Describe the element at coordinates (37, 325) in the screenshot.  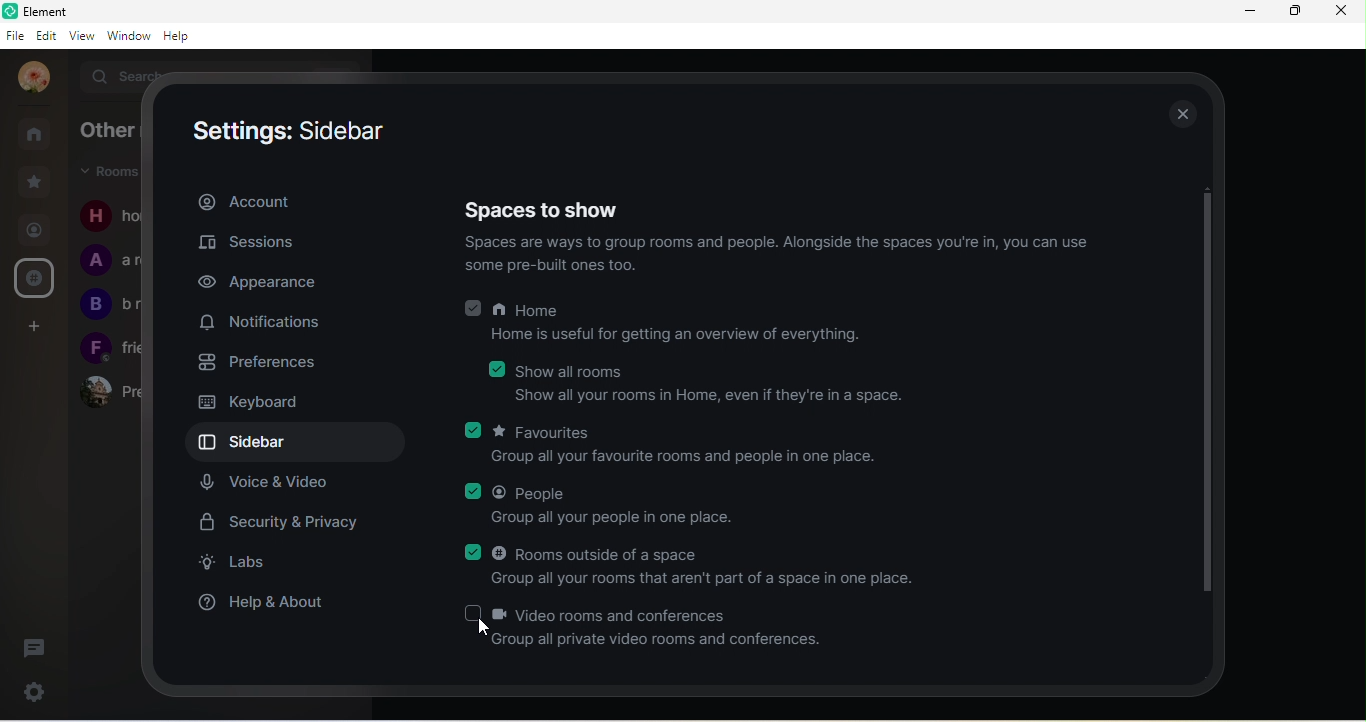
I see `video call` at that location.